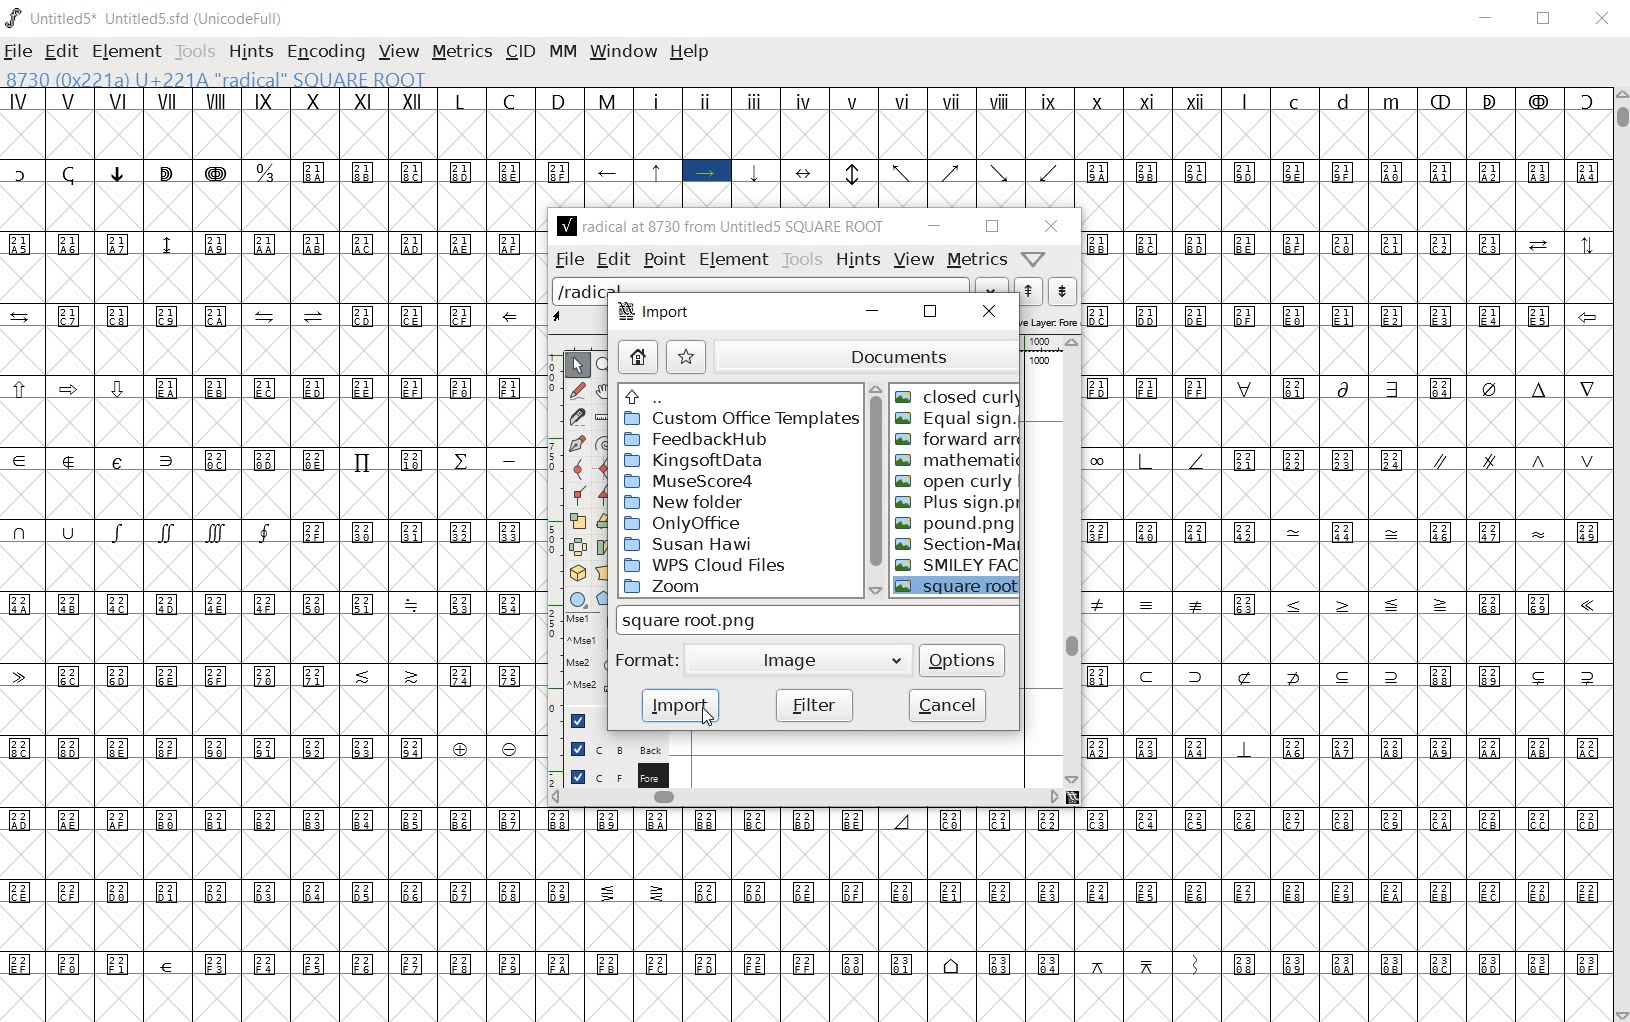 The image size is (1630, 1022). Describe the element at coordinates (577, 599) in the screenshot. I see `rectangle or ellipse` at that location.